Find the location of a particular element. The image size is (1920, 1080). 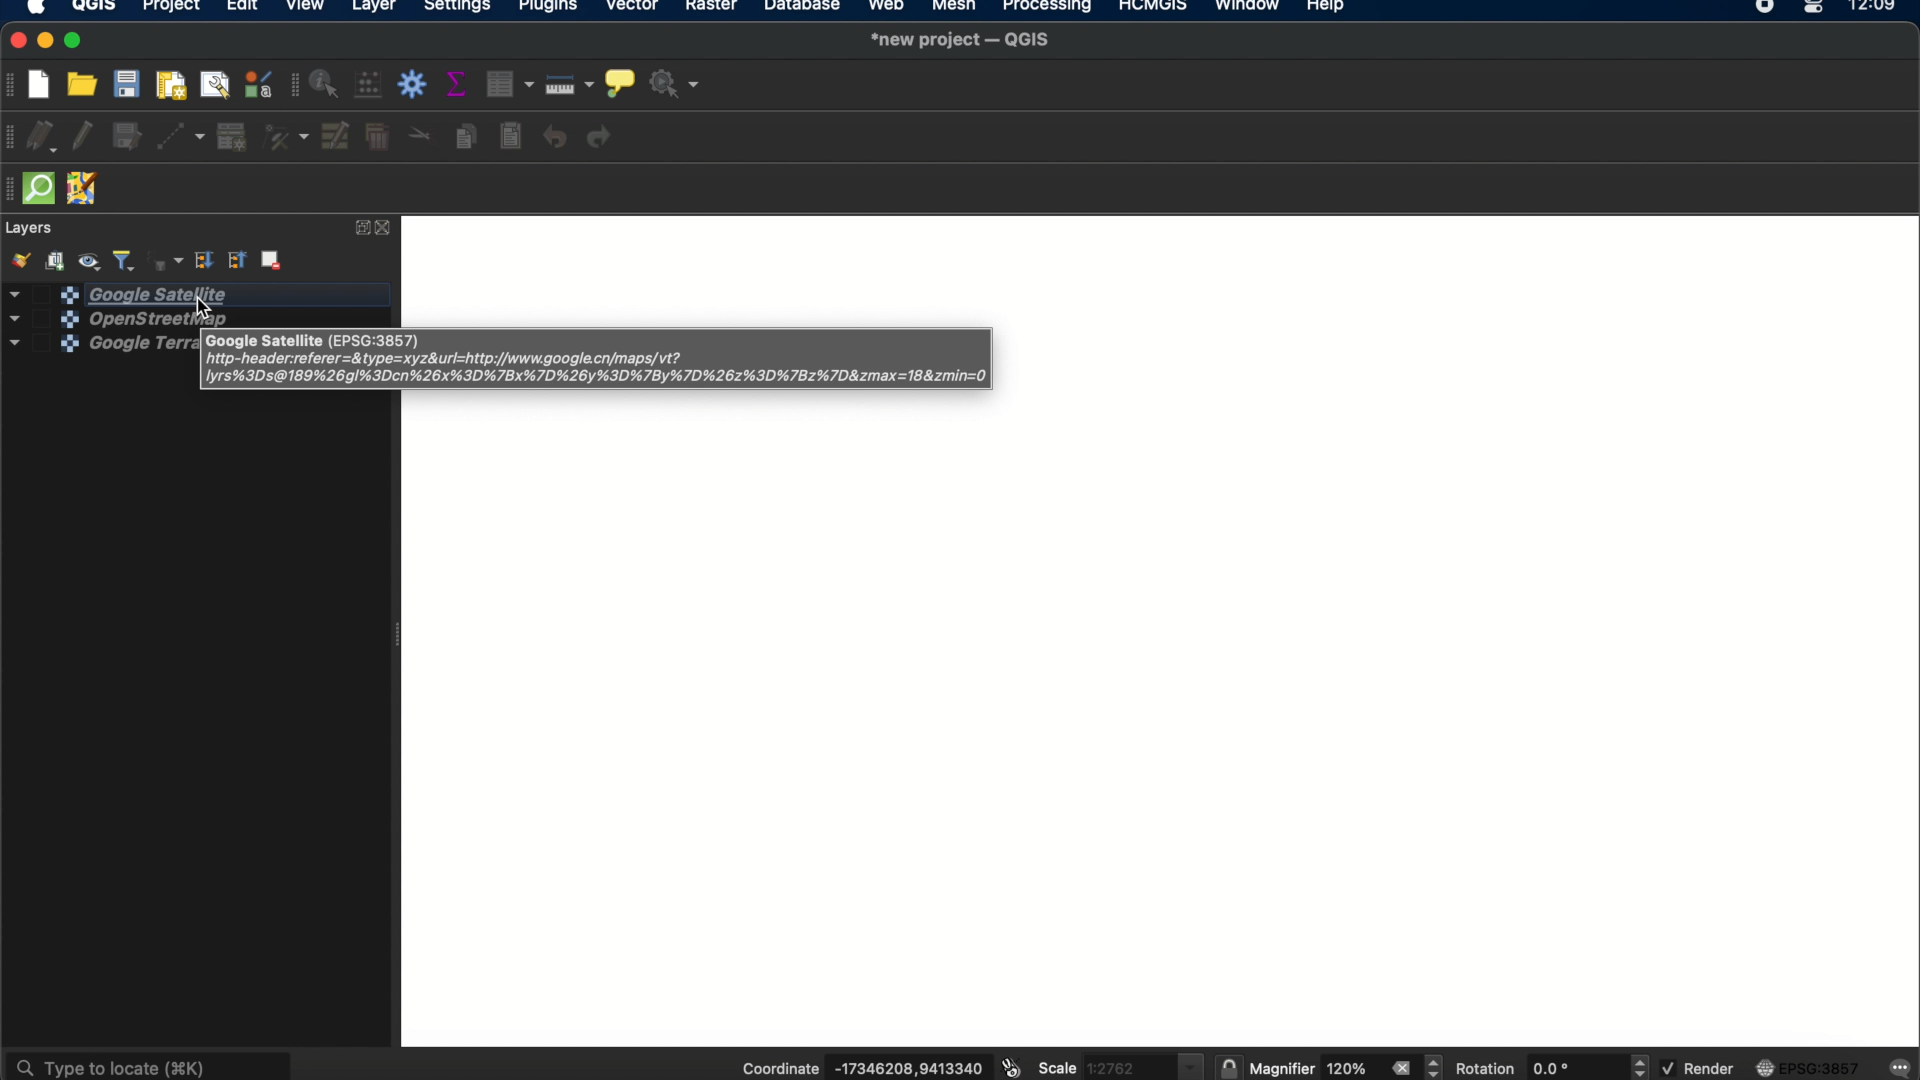

close is located at coordinates (14, 41).